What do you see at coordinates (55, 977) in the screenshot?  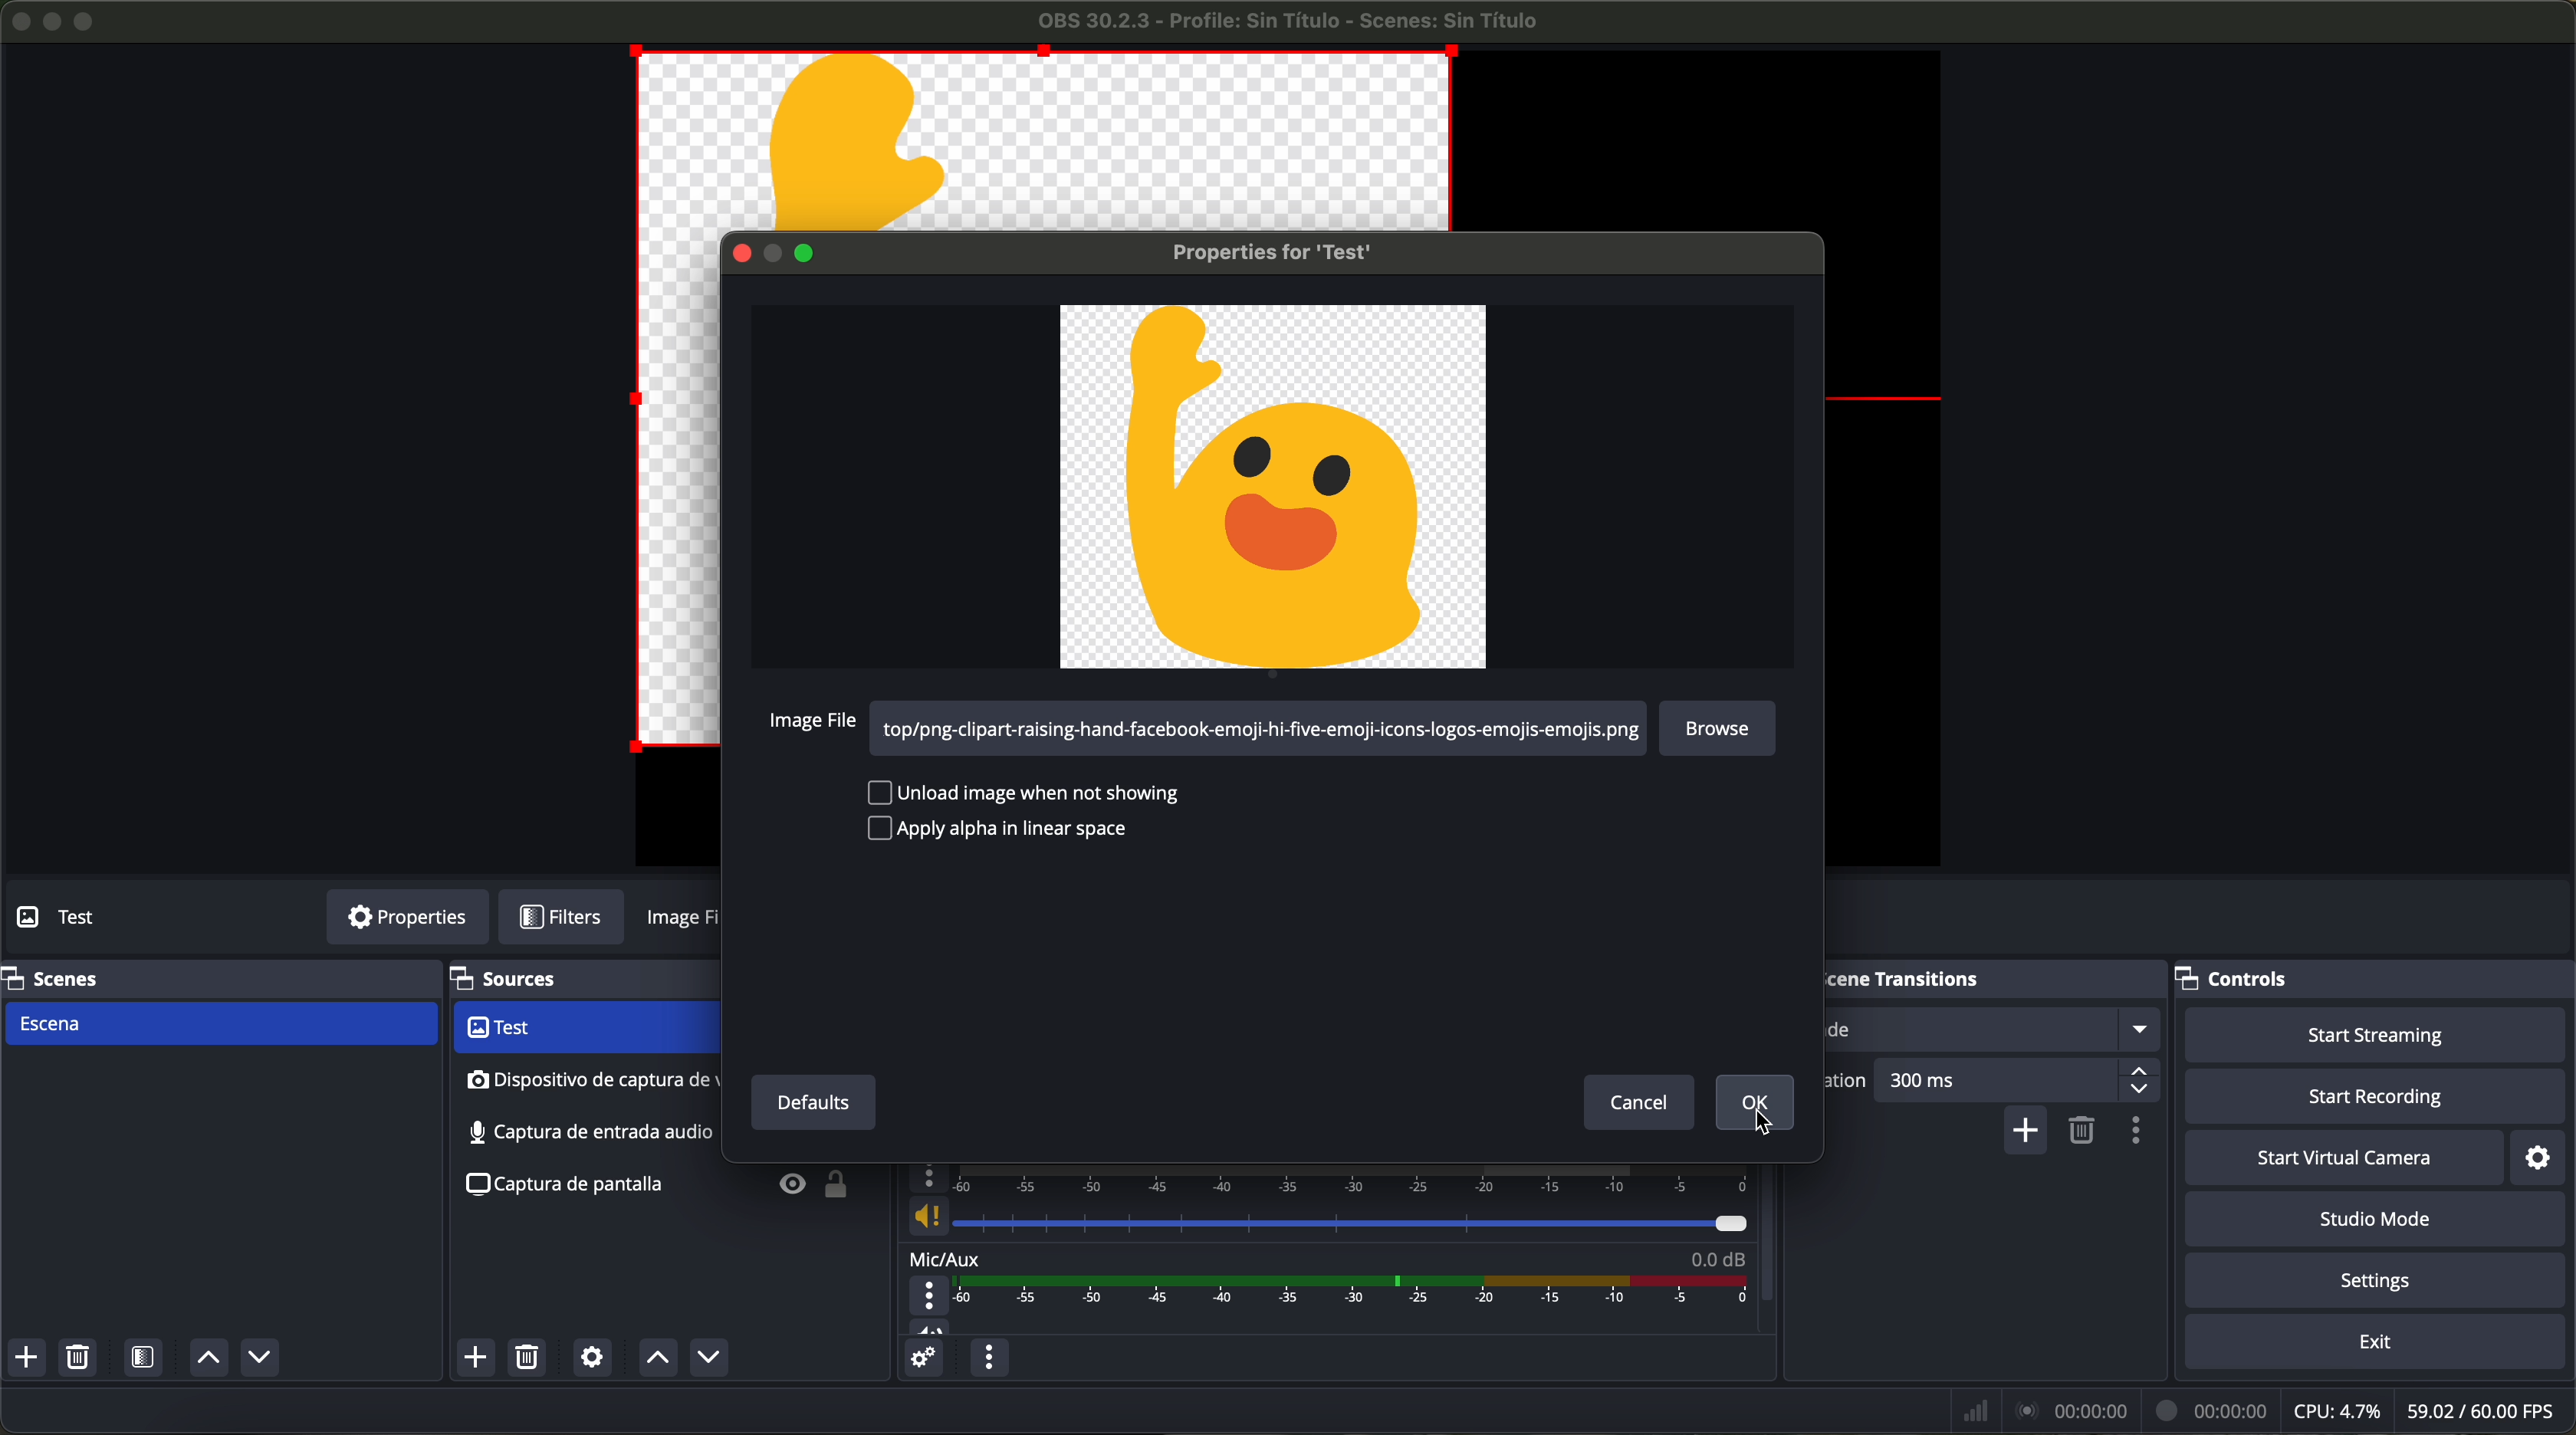 I see `scenes` at bounding box center [55, 977].